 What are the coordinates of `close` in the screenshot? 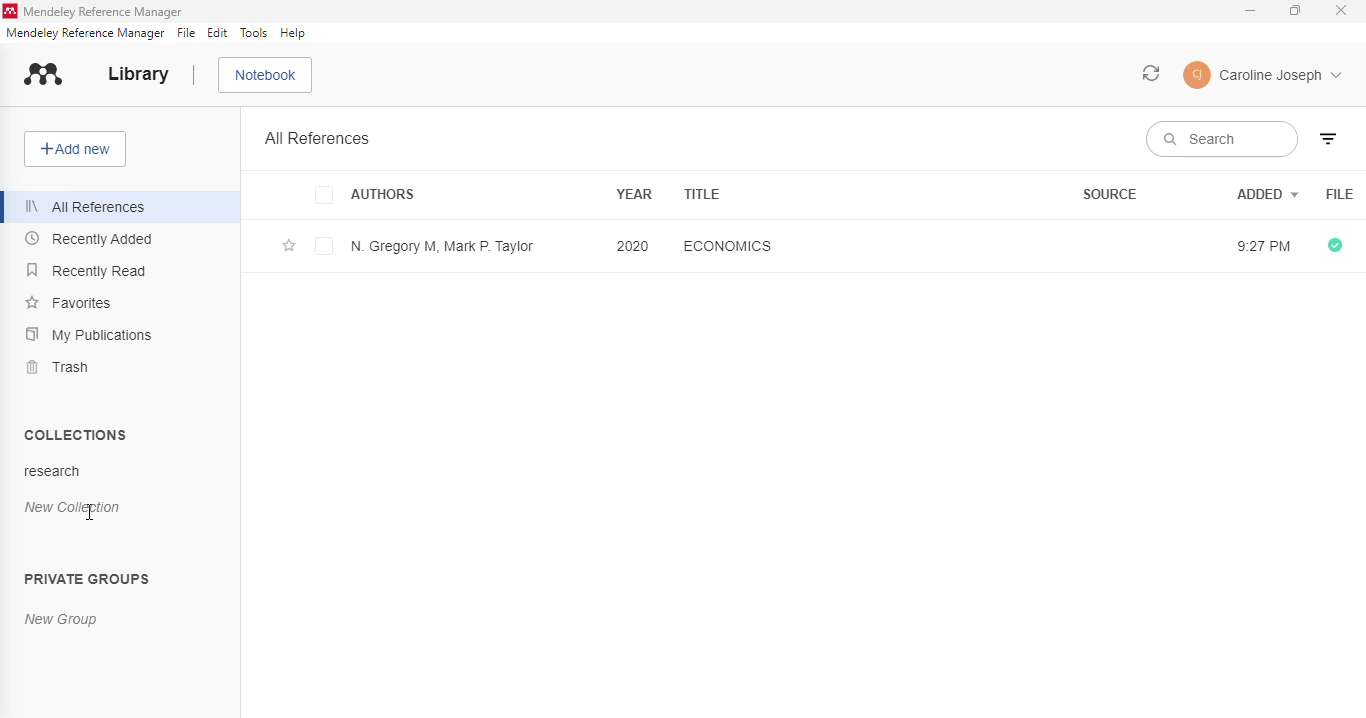 It's located at (1342, 10).